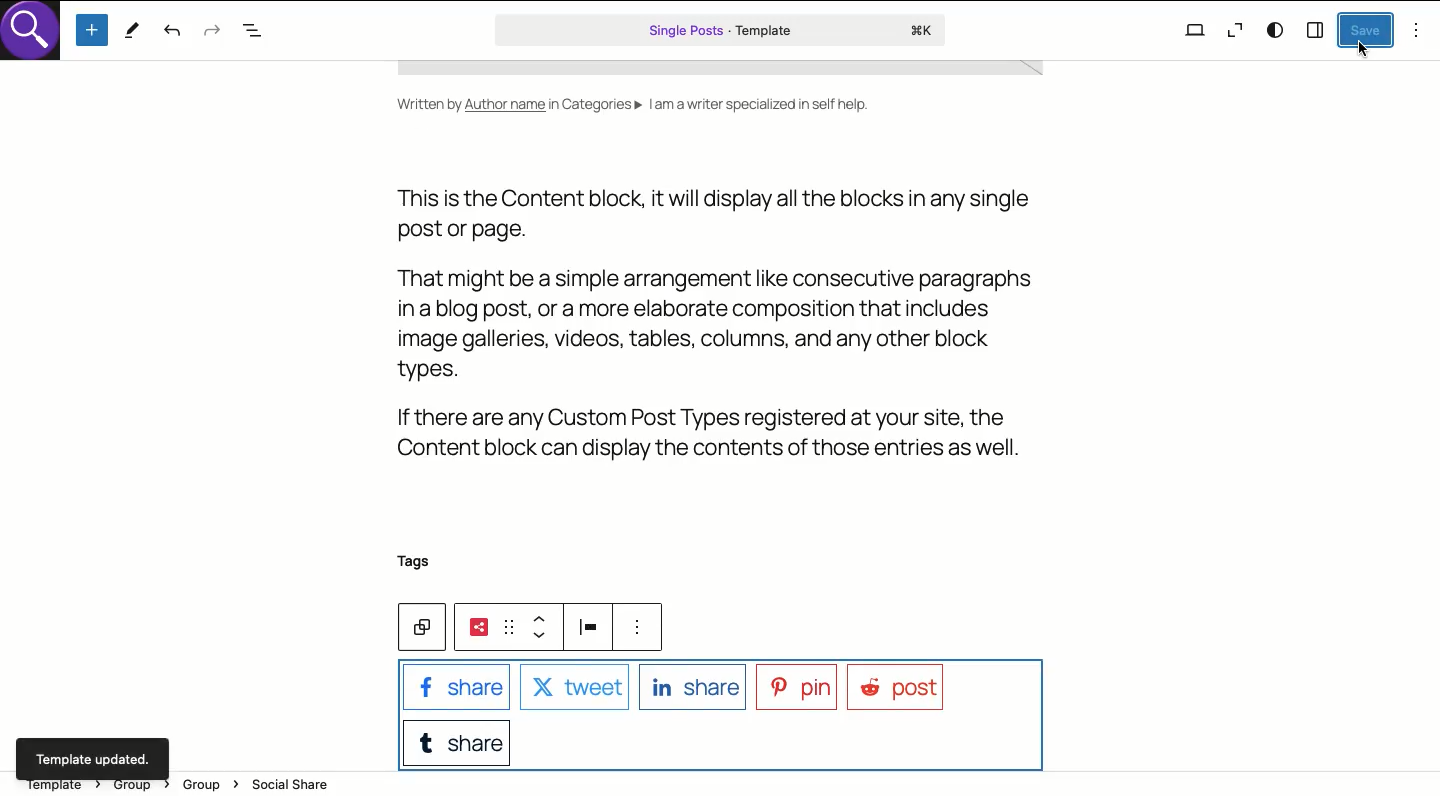 The height and width of the screenshot is (796, 1440). I want to click on logo, so click(36, 36).